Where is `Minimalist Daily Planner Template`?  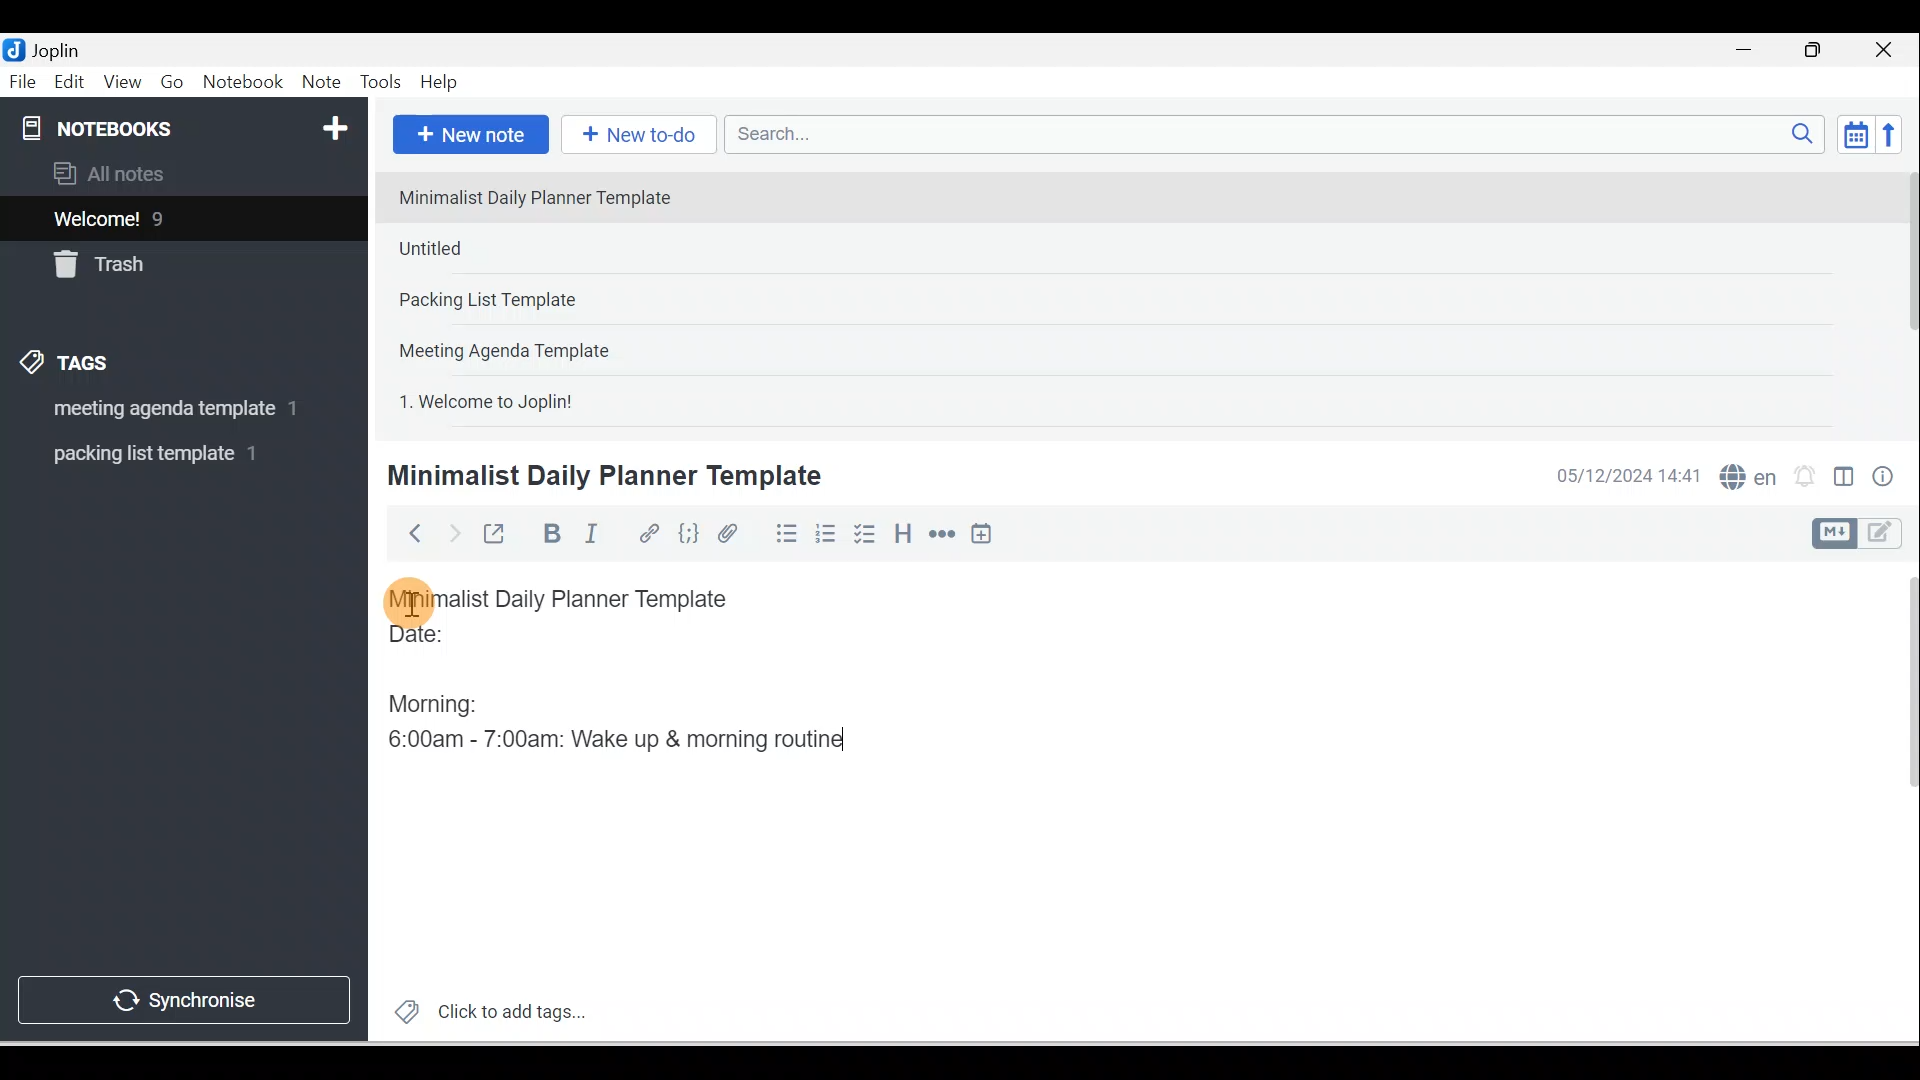 Minimalist Daily Planner Template is located at coordinates (601, 476).